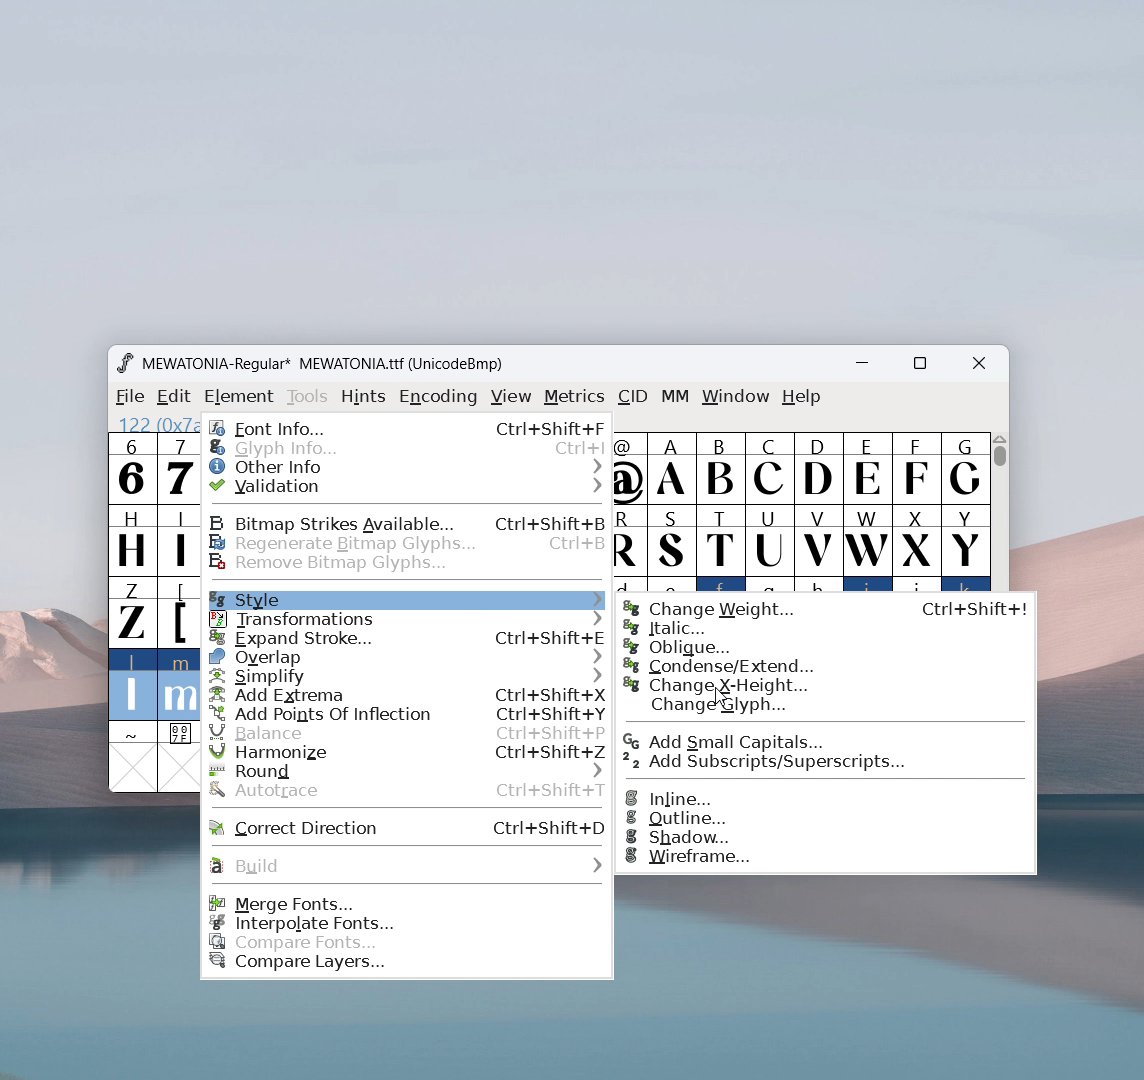  What do you see at coordinates (178, 539) in the screenshot?
I see `I` at bounding box center [178, 539].